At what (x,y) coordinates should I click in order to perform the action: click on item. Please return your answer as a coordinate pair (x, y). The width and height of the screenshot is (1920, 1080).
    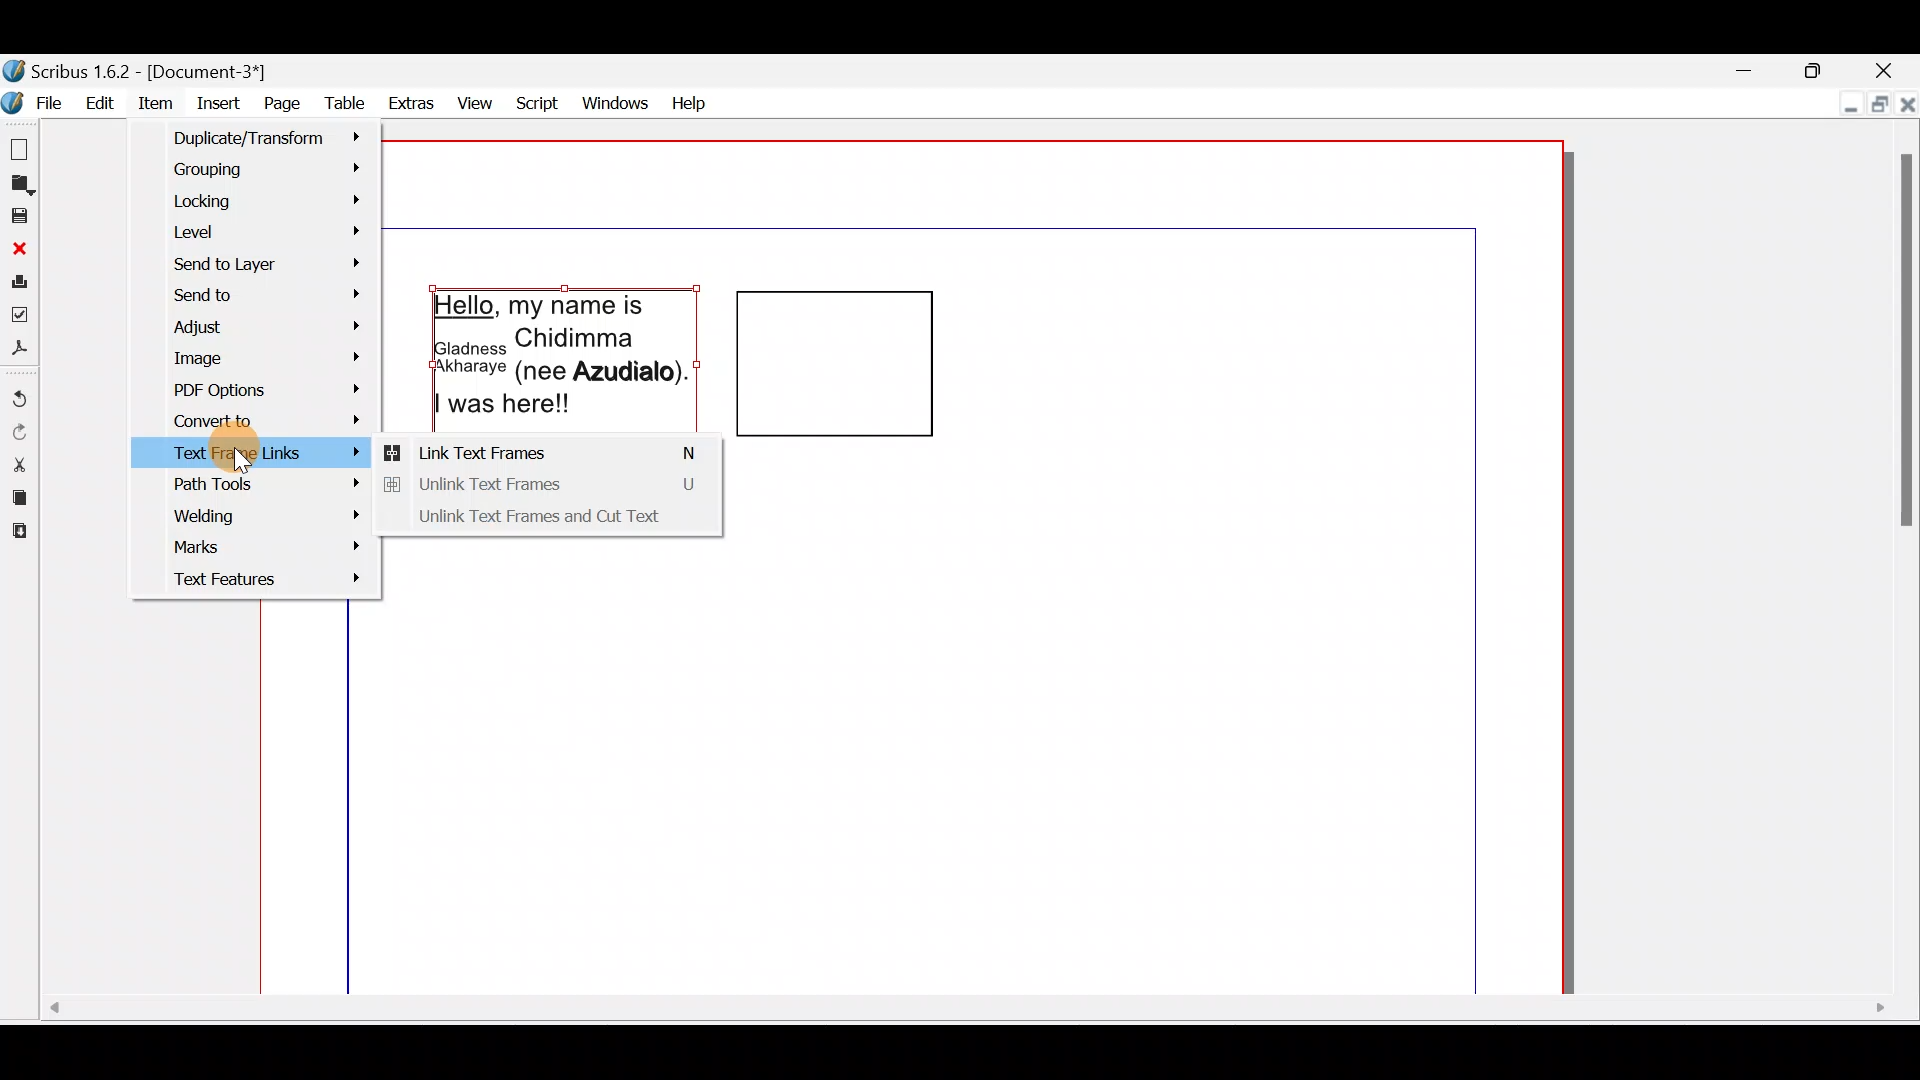
    Looking at the image, I should click on (159, 104).